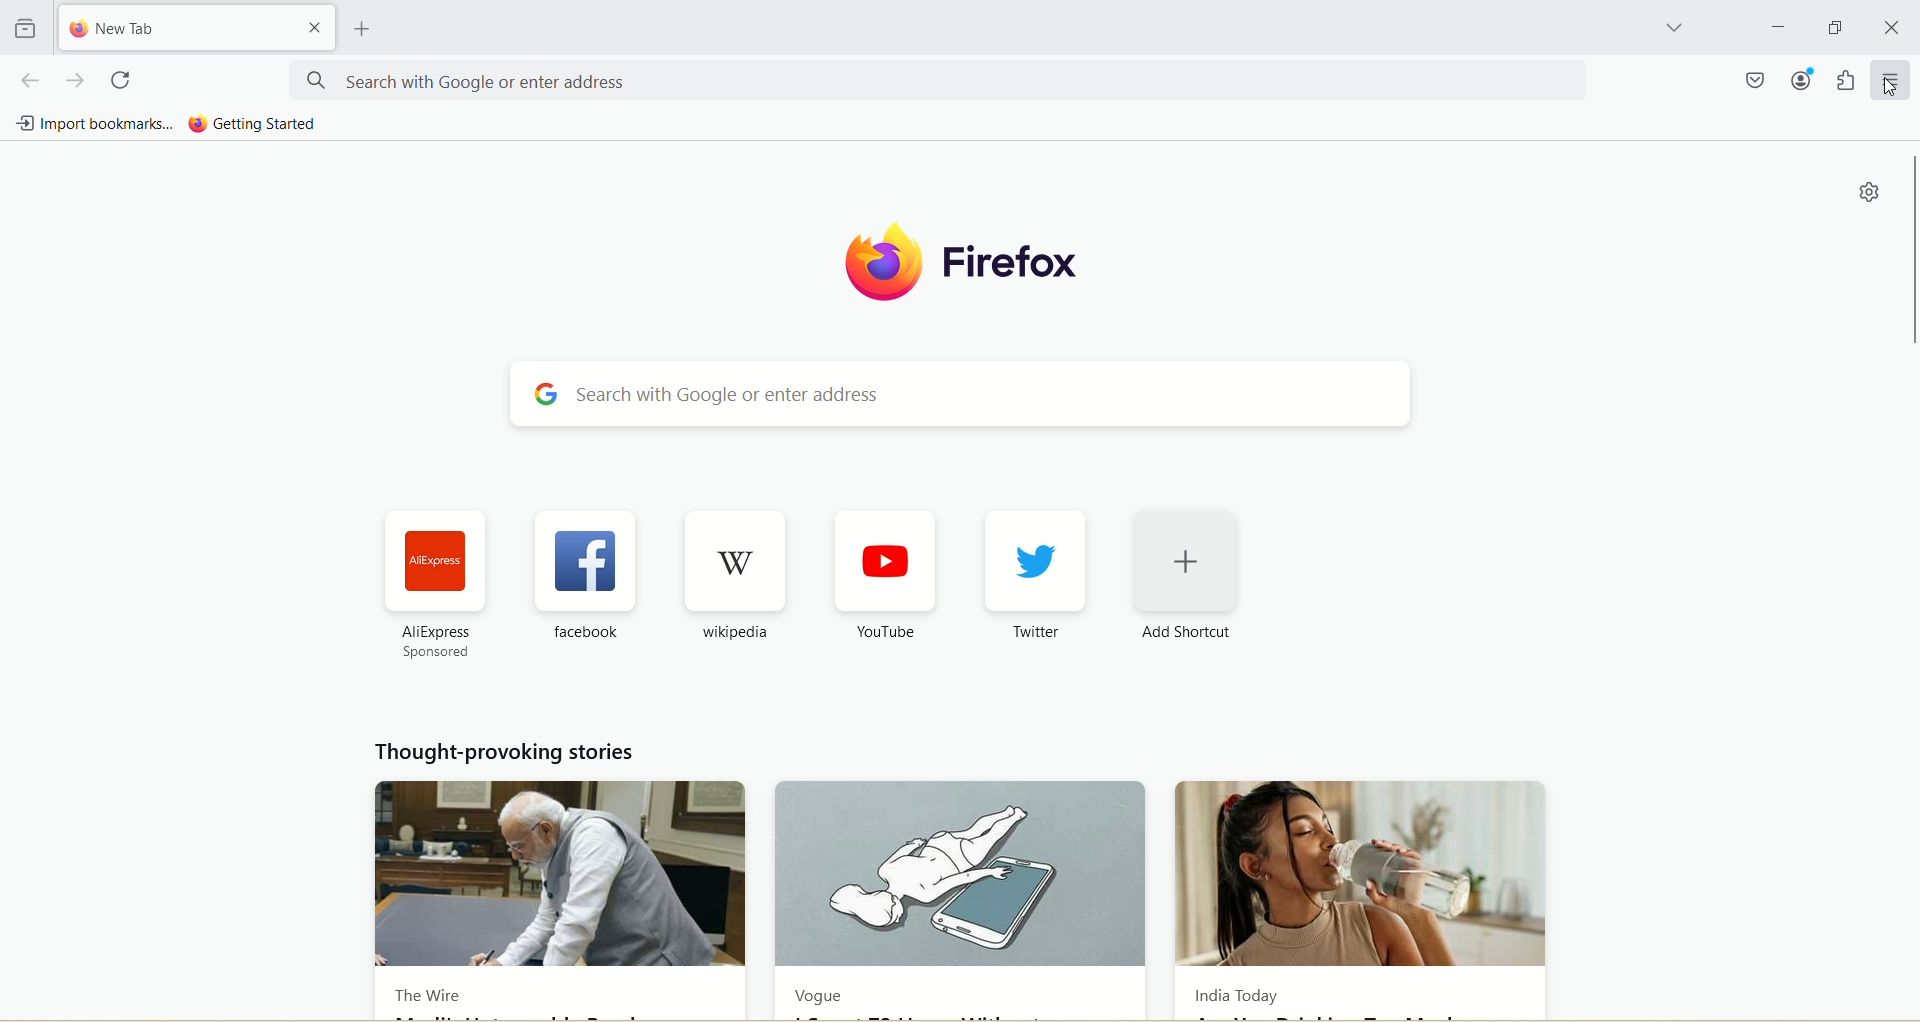 The width and height of the screenshot is (1920, 1022). Describe the element at coordinates (1849, 79) in the screenshot. I see `extensions` at that location.